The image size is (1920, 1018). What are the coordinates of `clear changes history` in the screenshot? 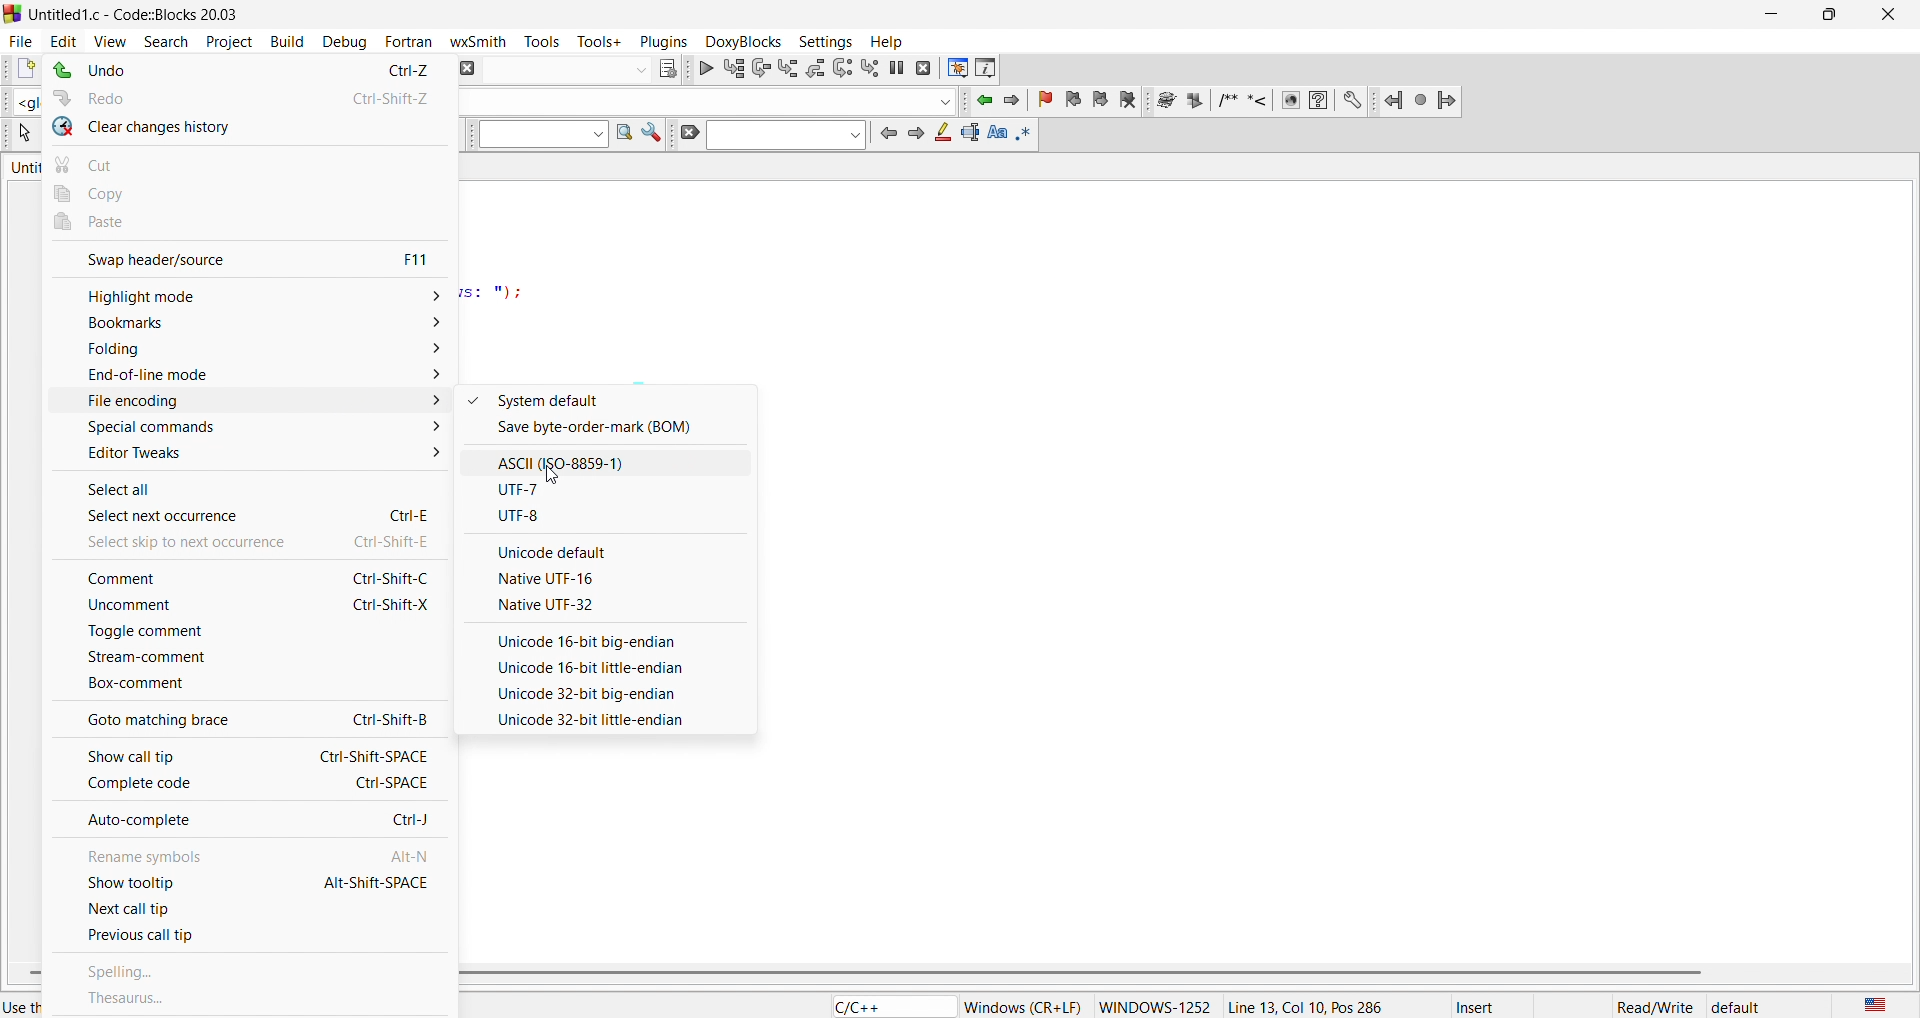 It's located at (250, 130).